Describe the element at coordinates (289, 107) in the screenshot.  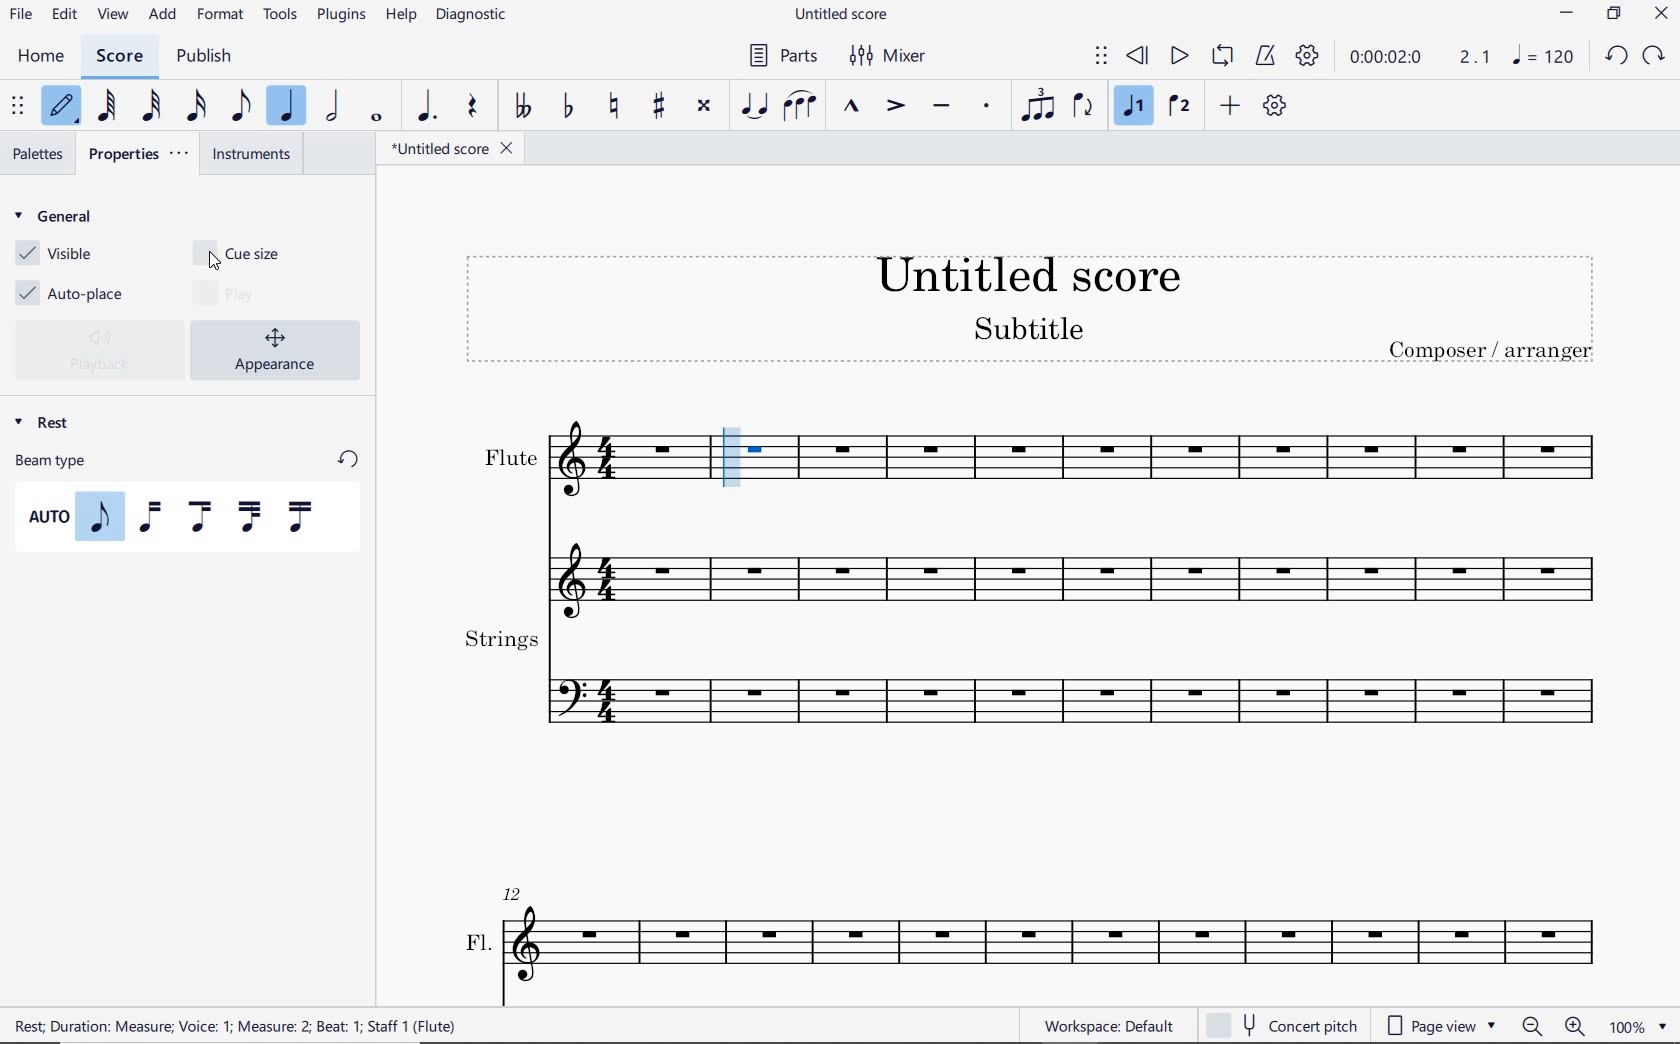
I see `QUARTER NOTE` at that location.